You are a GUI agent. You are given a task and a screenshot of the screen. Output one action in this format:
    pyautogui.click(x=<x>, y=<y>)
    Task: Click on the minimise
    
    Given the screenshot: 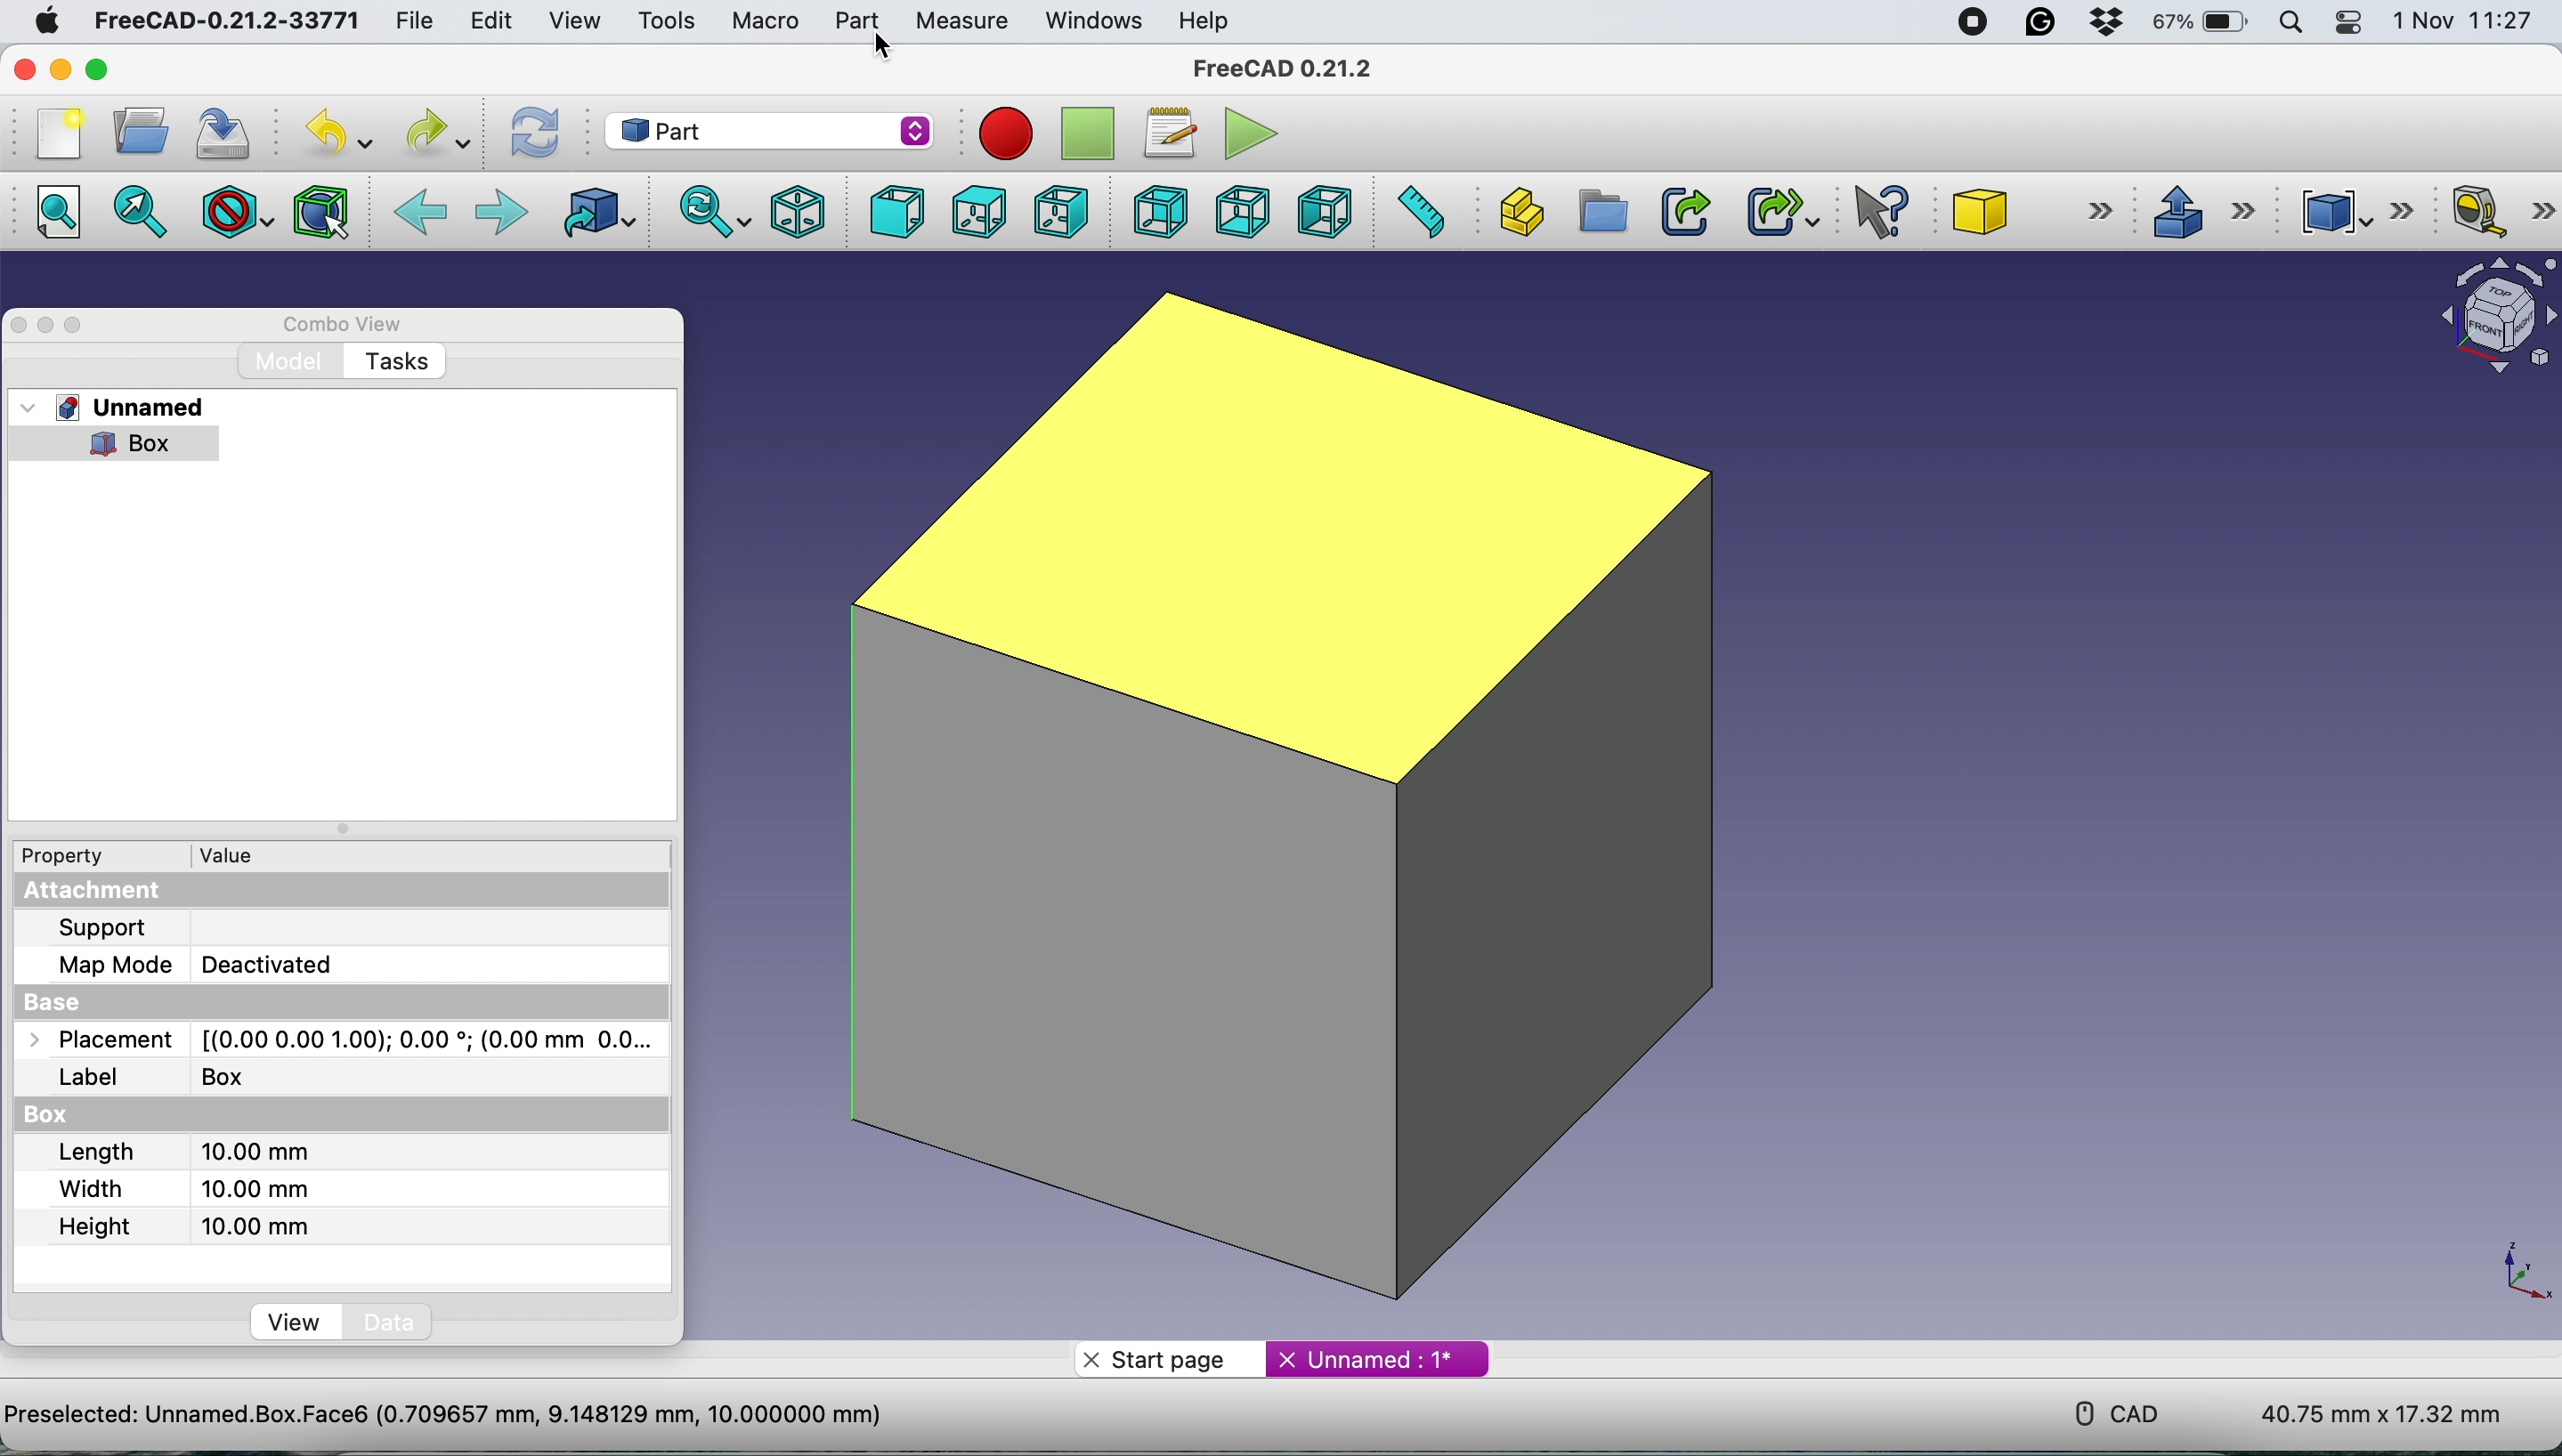 What is the action you would take?
    pyautogui.click(x=47, y=324)
    